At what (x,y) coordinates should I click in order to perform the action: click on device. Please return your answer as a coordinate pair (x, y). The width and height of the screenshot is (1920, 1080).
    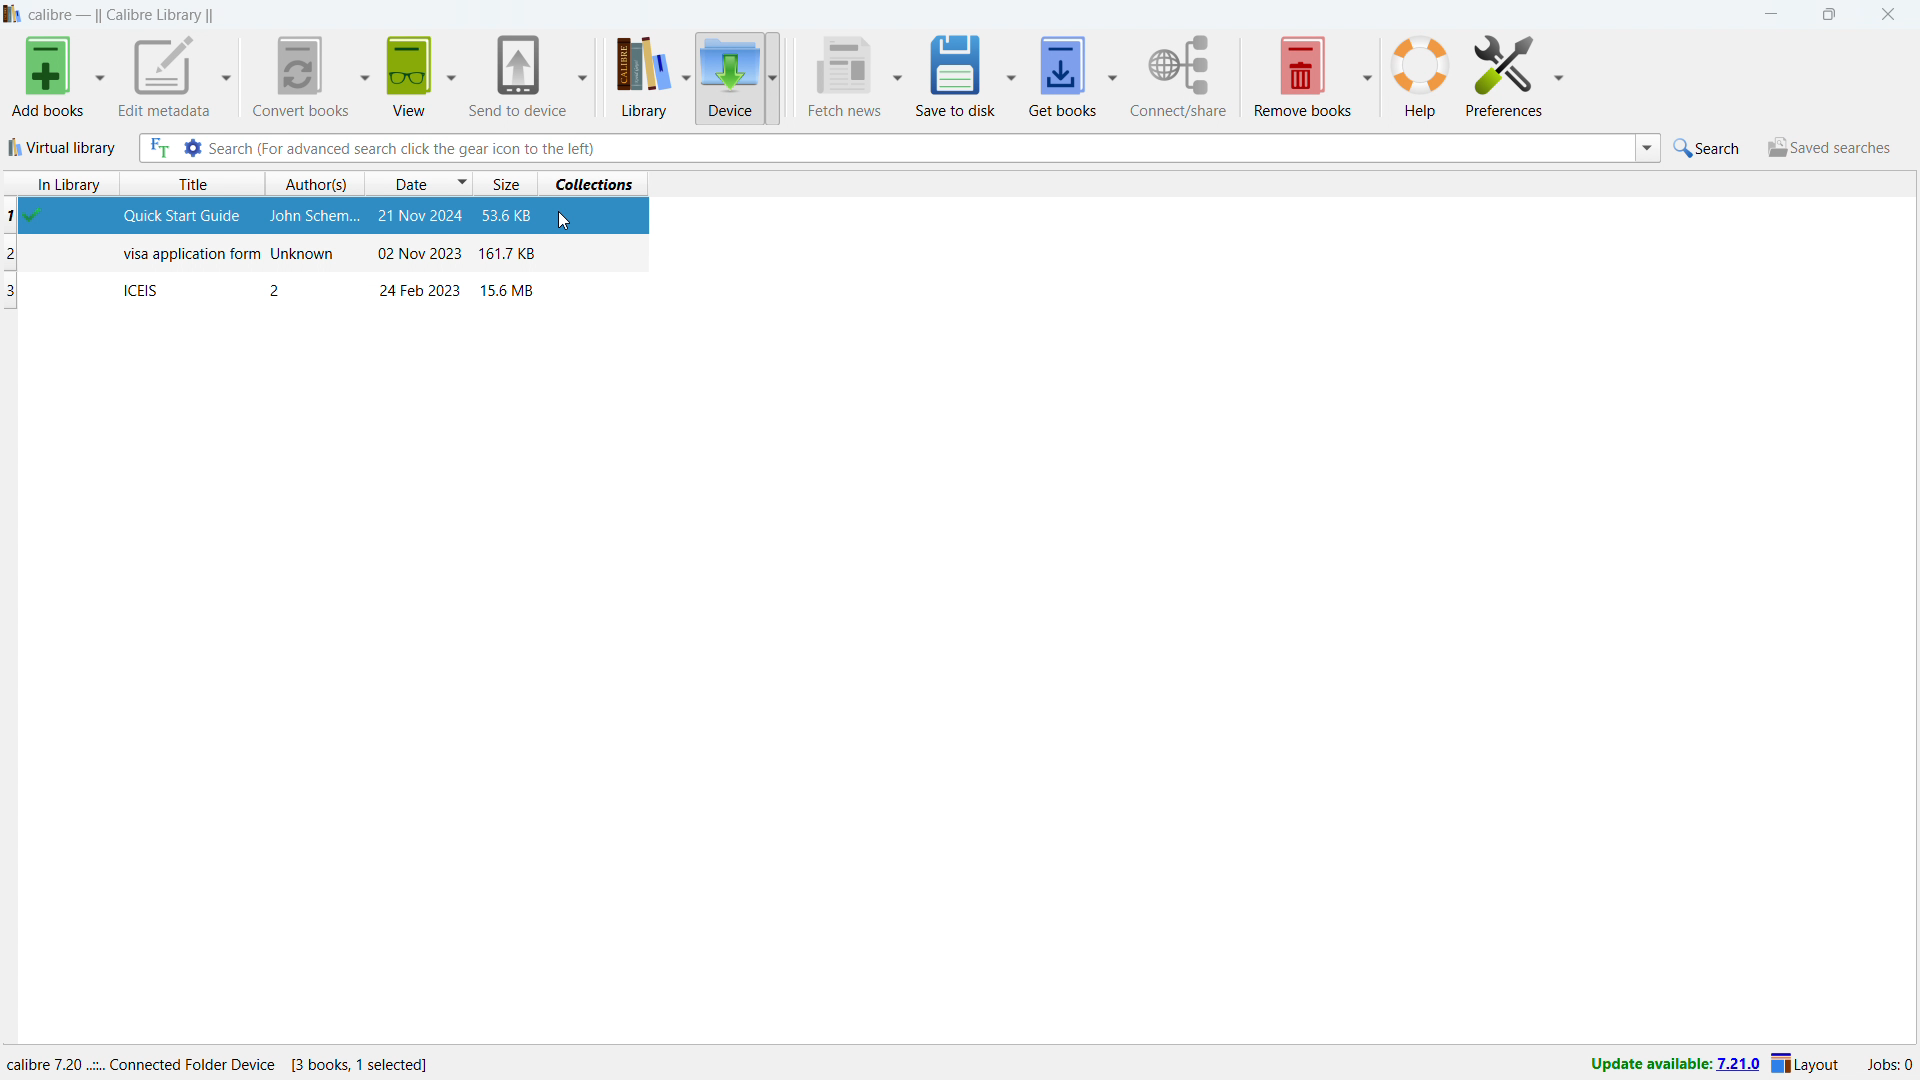
    Looking at the image, I should click on (729, 77).